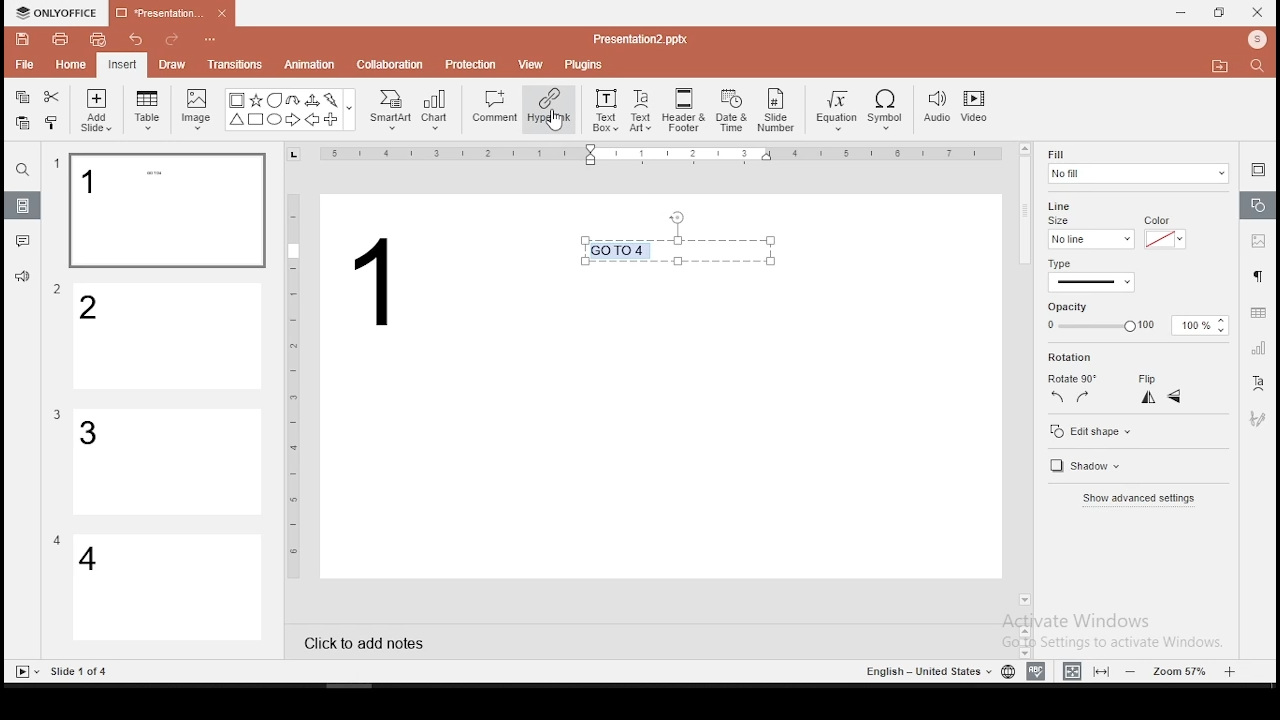 The width and height of the screenshot is (1280, 720). What do you see at coordinates (23, 38) in the screenshot?
I see `save` at bounding box center [23, 38].